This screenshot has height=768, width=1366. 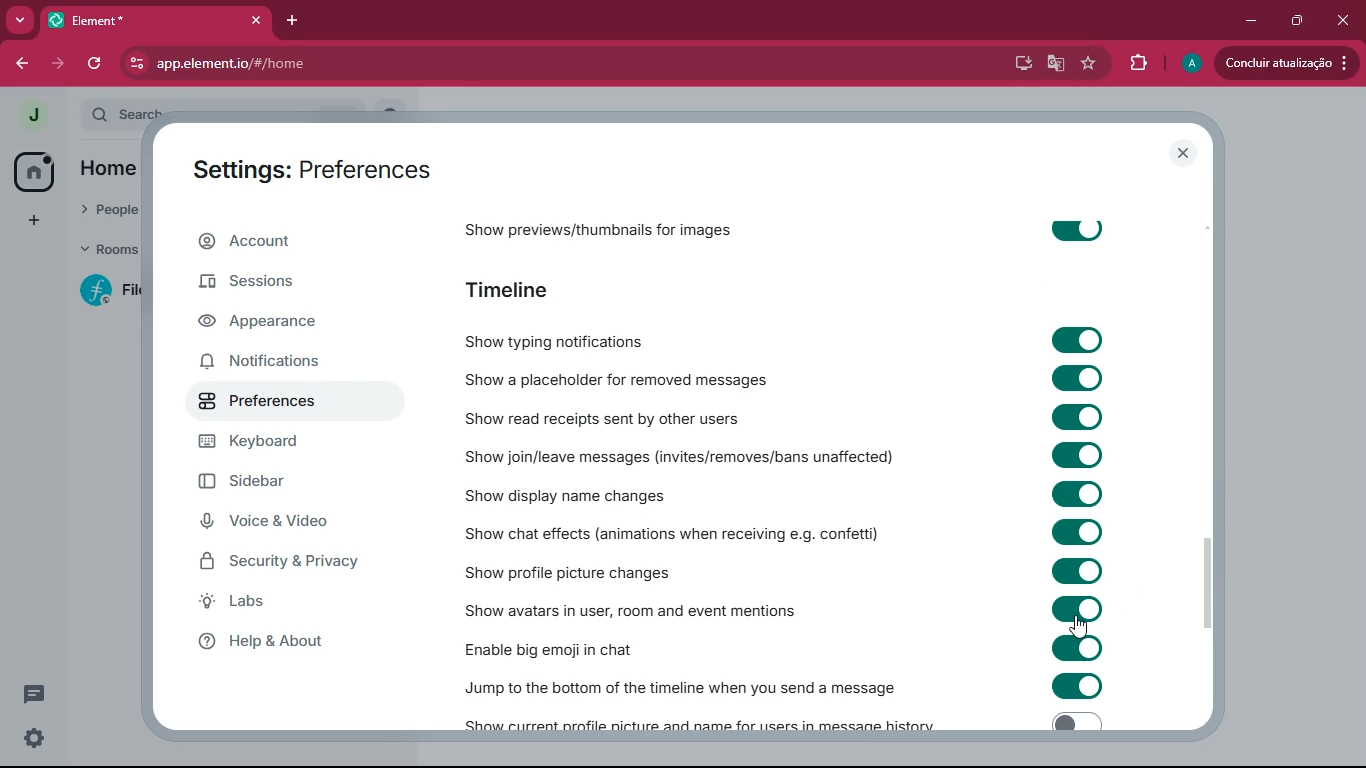 I want to click on toggle on , so click(x=1077, y=646).